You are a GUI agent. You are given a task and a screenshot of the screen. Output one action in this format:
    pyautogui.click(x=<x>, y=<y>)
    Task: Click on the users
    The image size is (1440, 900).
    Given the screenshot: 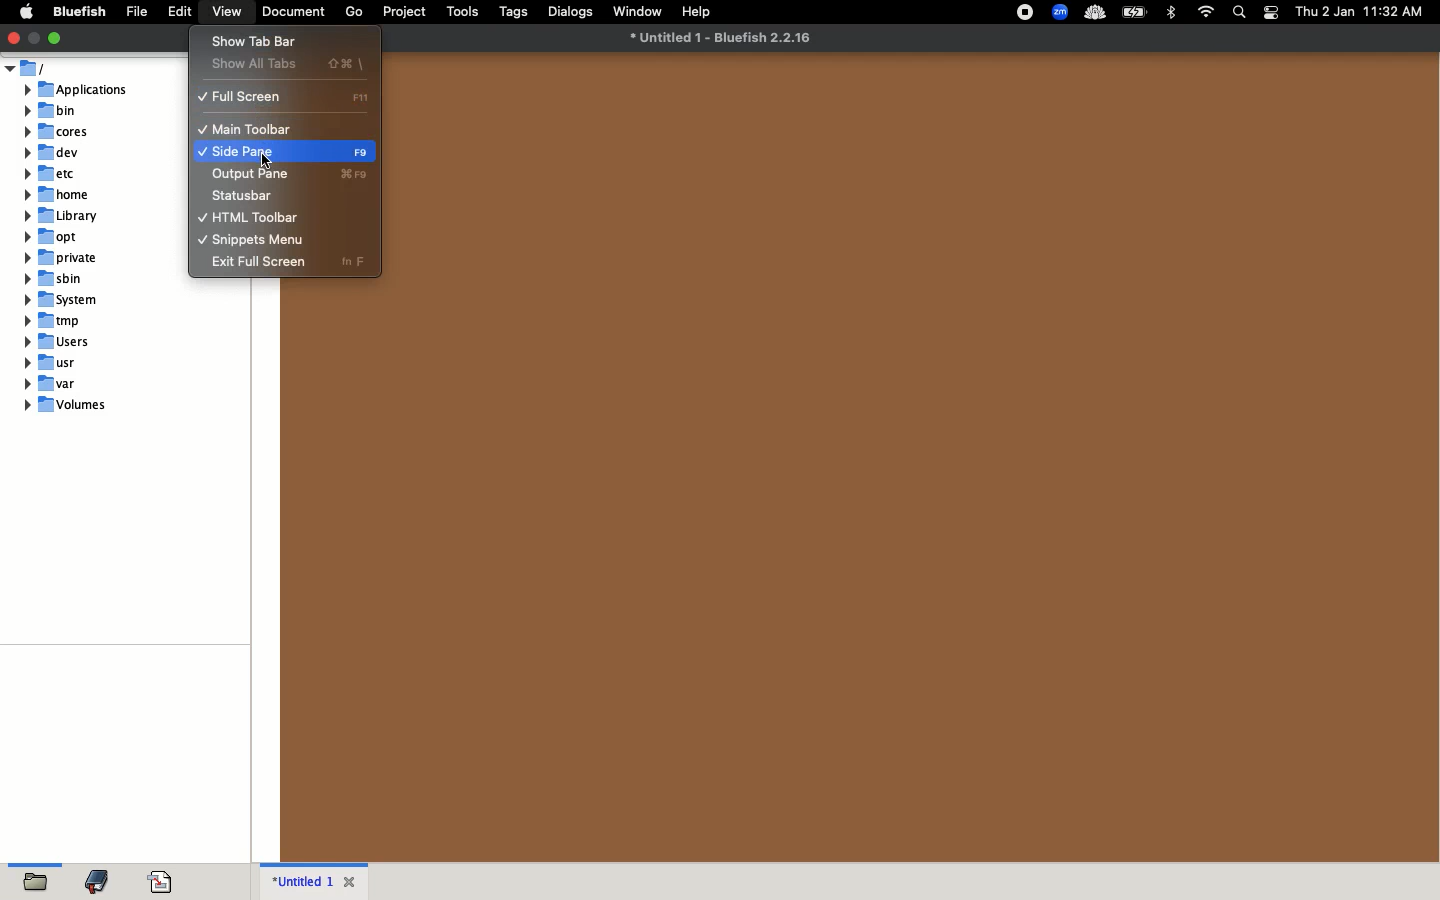 What is the action you would take?
    pyautogui.click(x=30, y=68)
    